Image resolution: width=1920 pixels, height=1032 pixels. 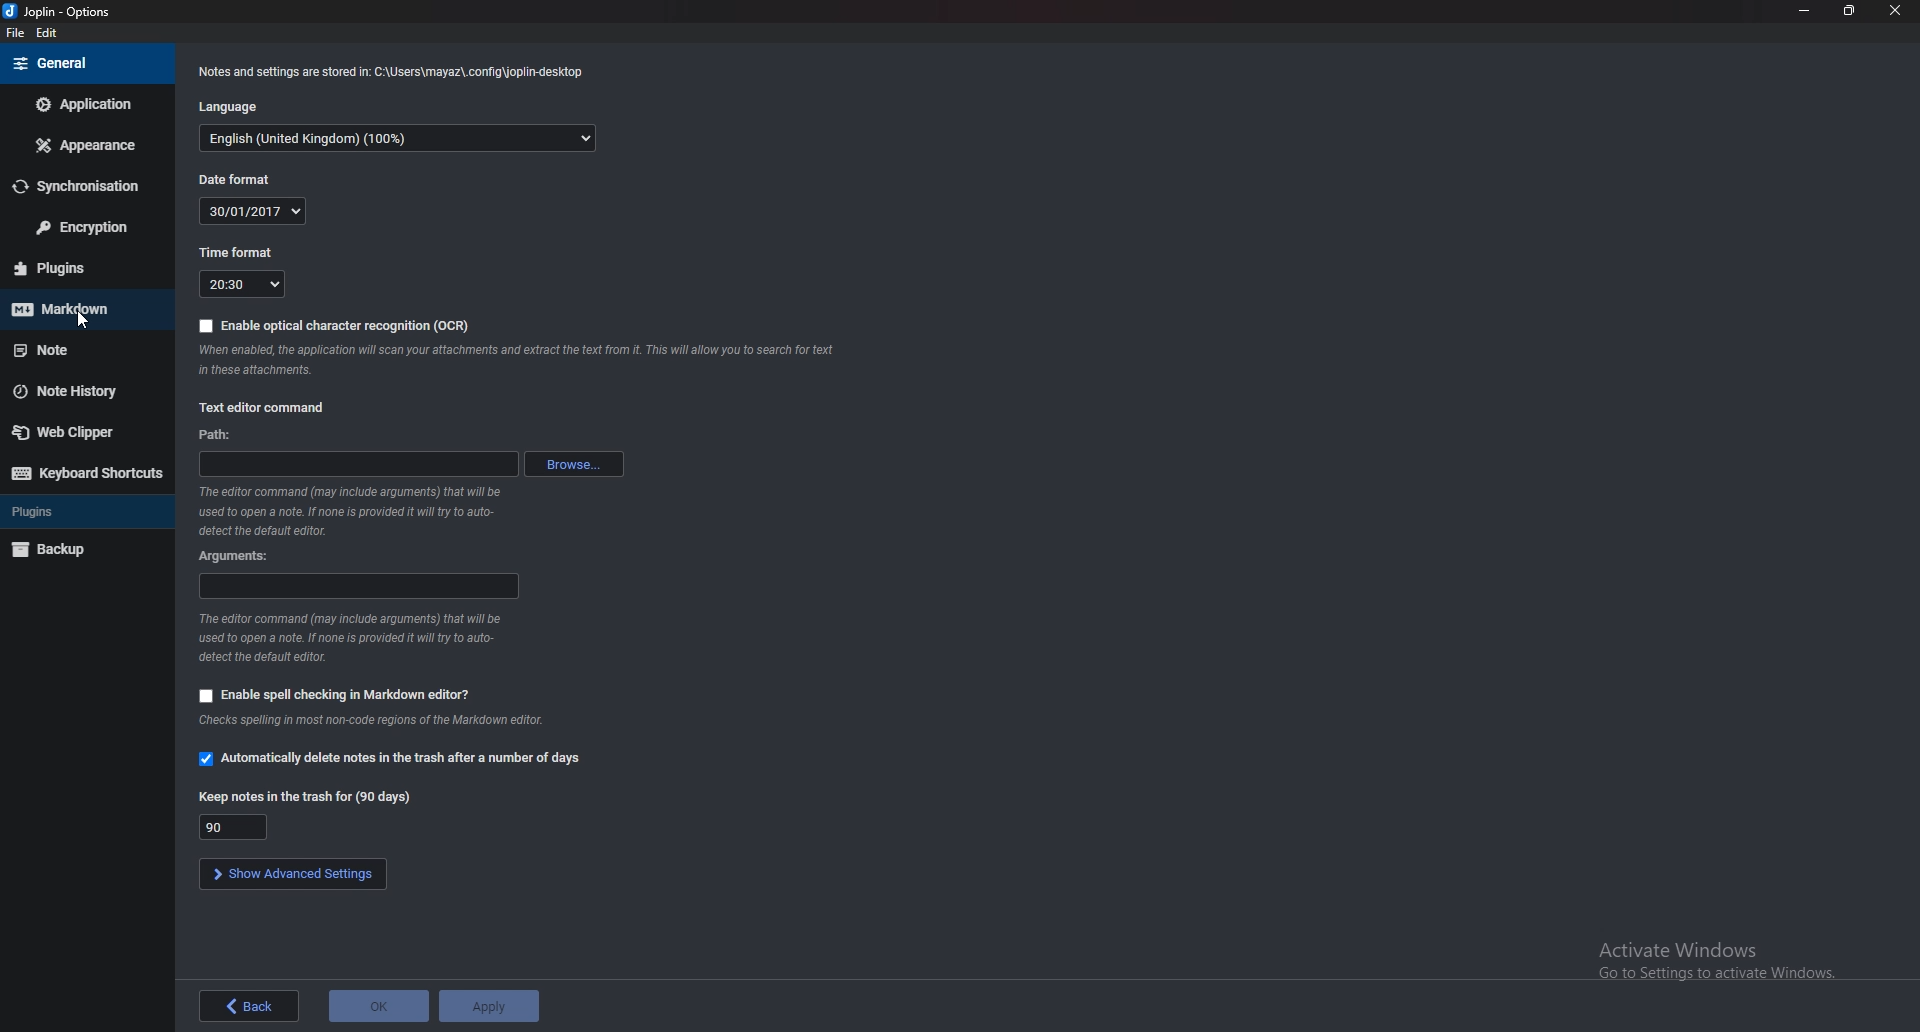 What do you see at coordinates (81, 318) in the screenshot?
I see `cursor` at bounding box center [81, 318].